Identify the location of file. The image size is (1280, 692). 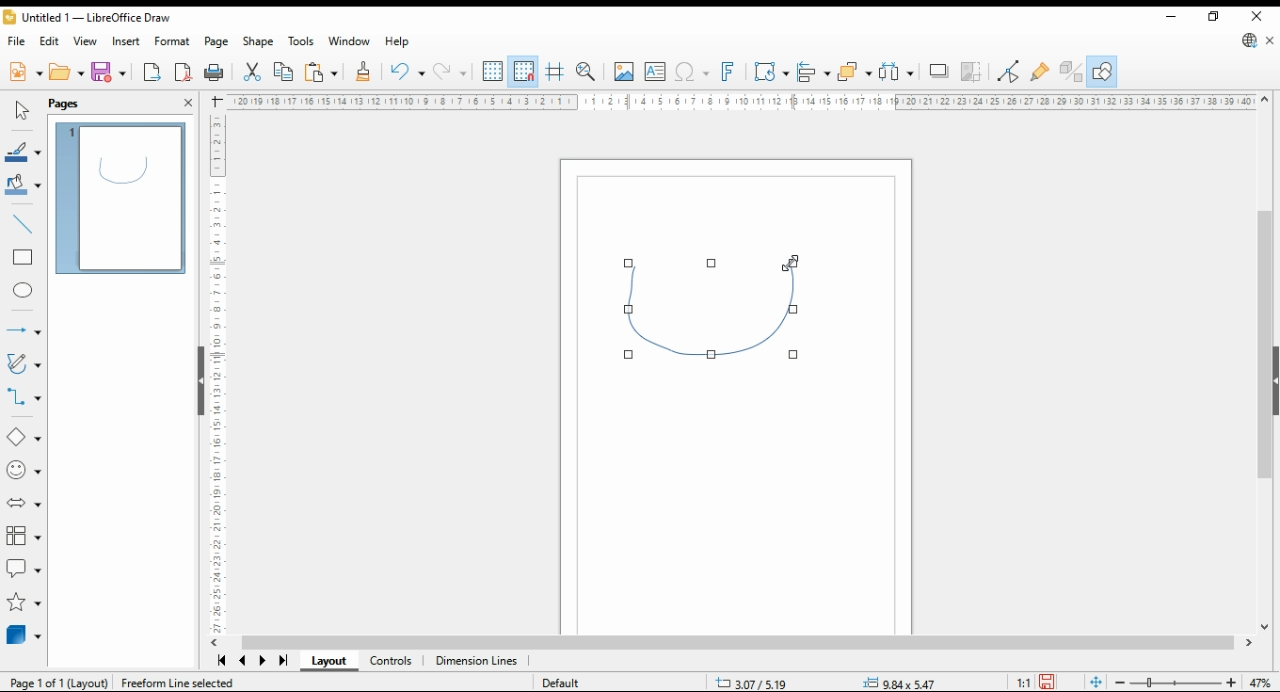
(18, 41).